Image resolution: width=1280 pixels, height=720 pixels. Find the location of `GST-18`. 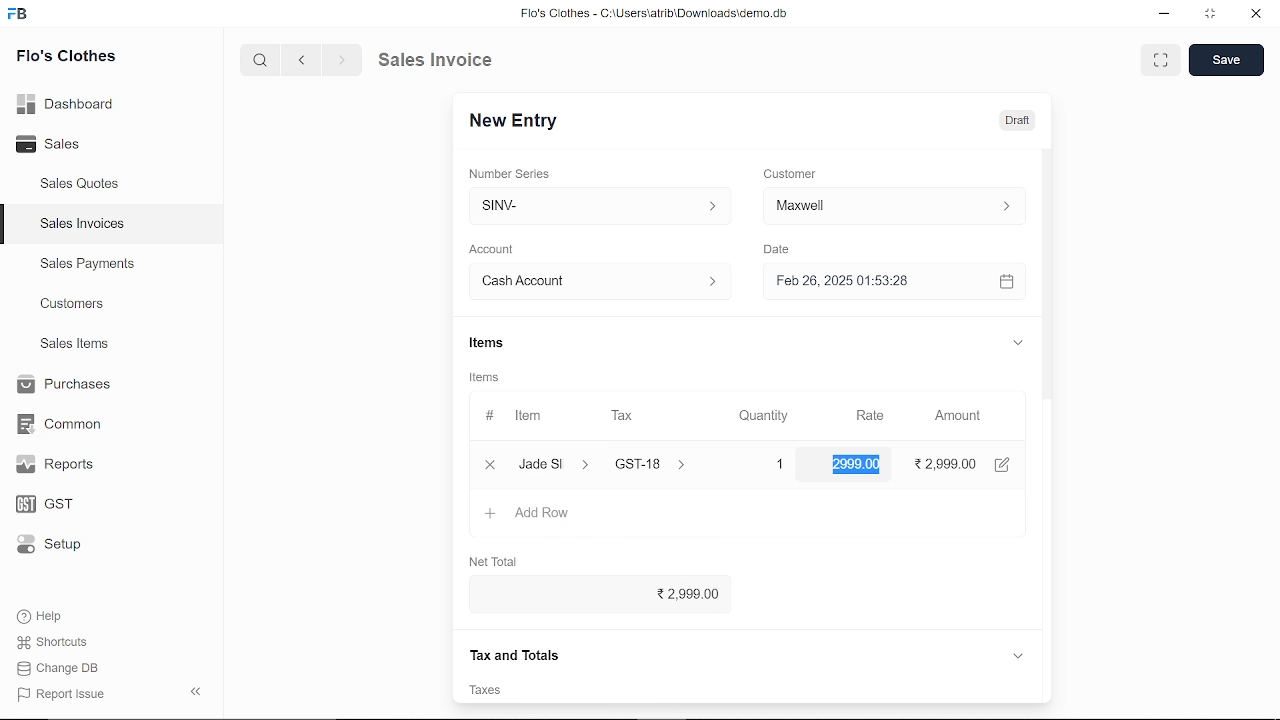

GST-18 is located at coordinates (662, 464).